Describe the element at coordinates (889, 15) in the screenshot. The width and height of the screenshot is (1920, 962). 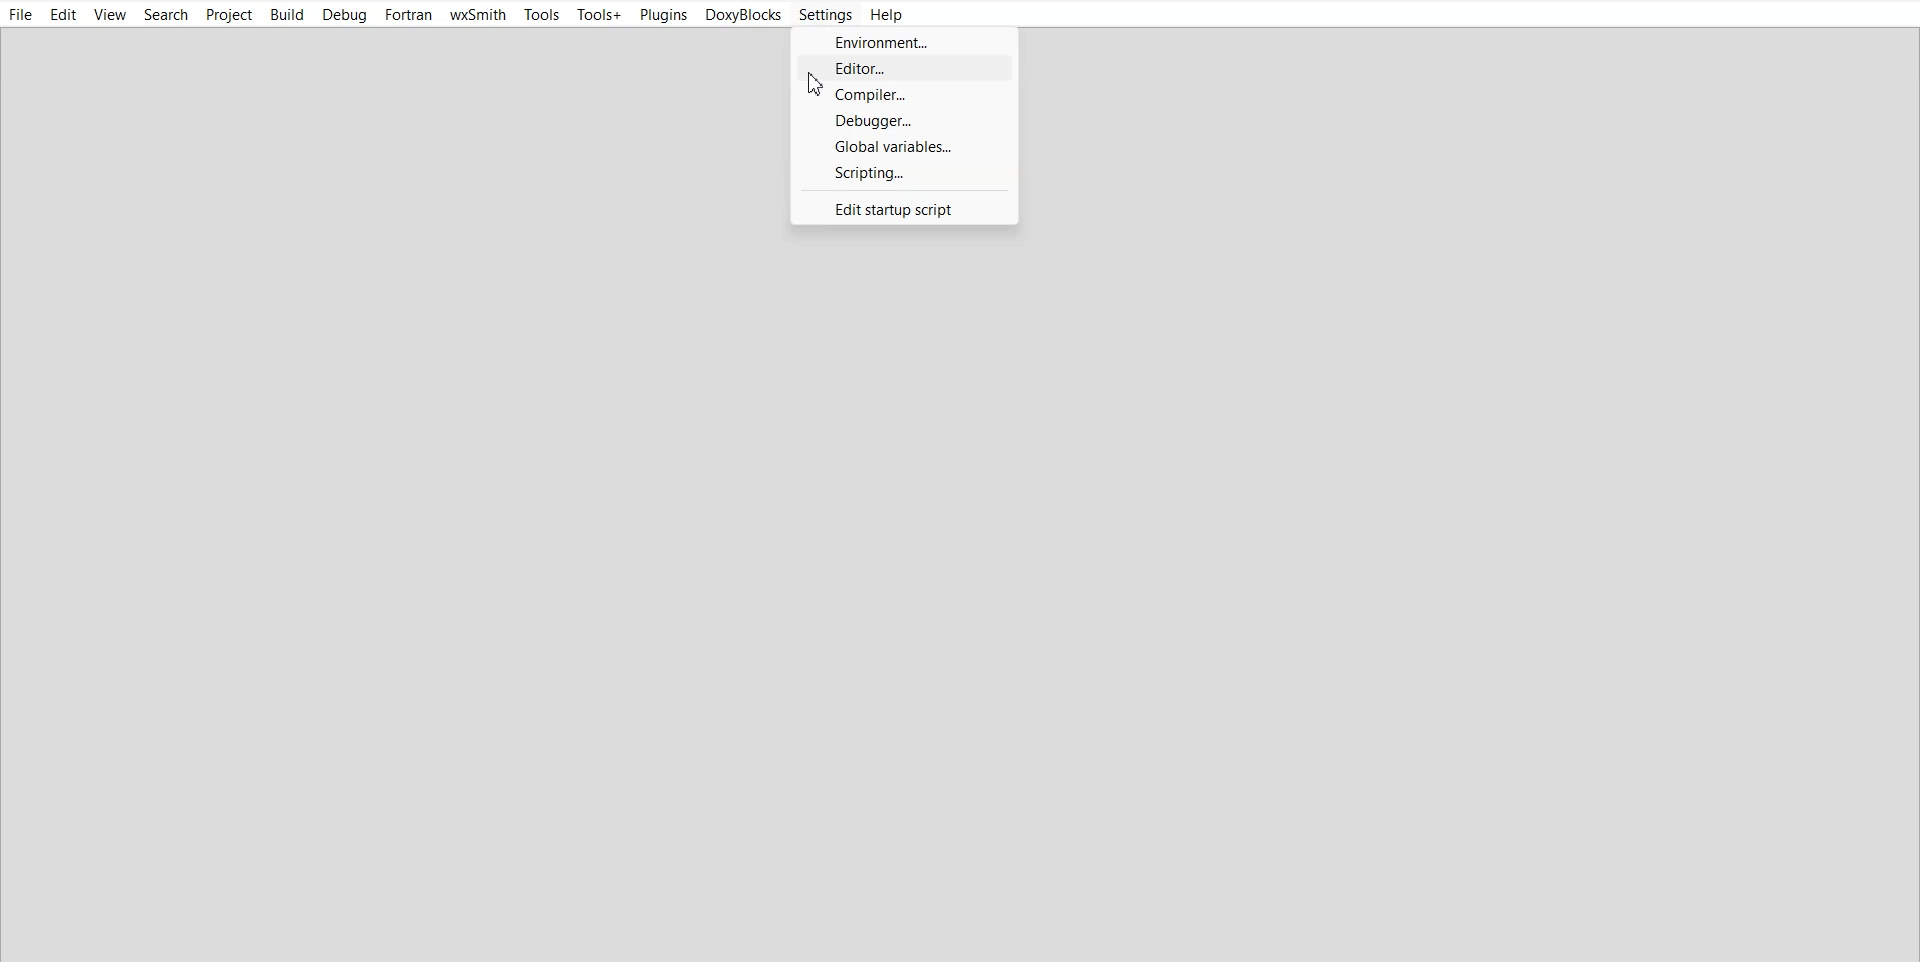
I see `Help` at that location.